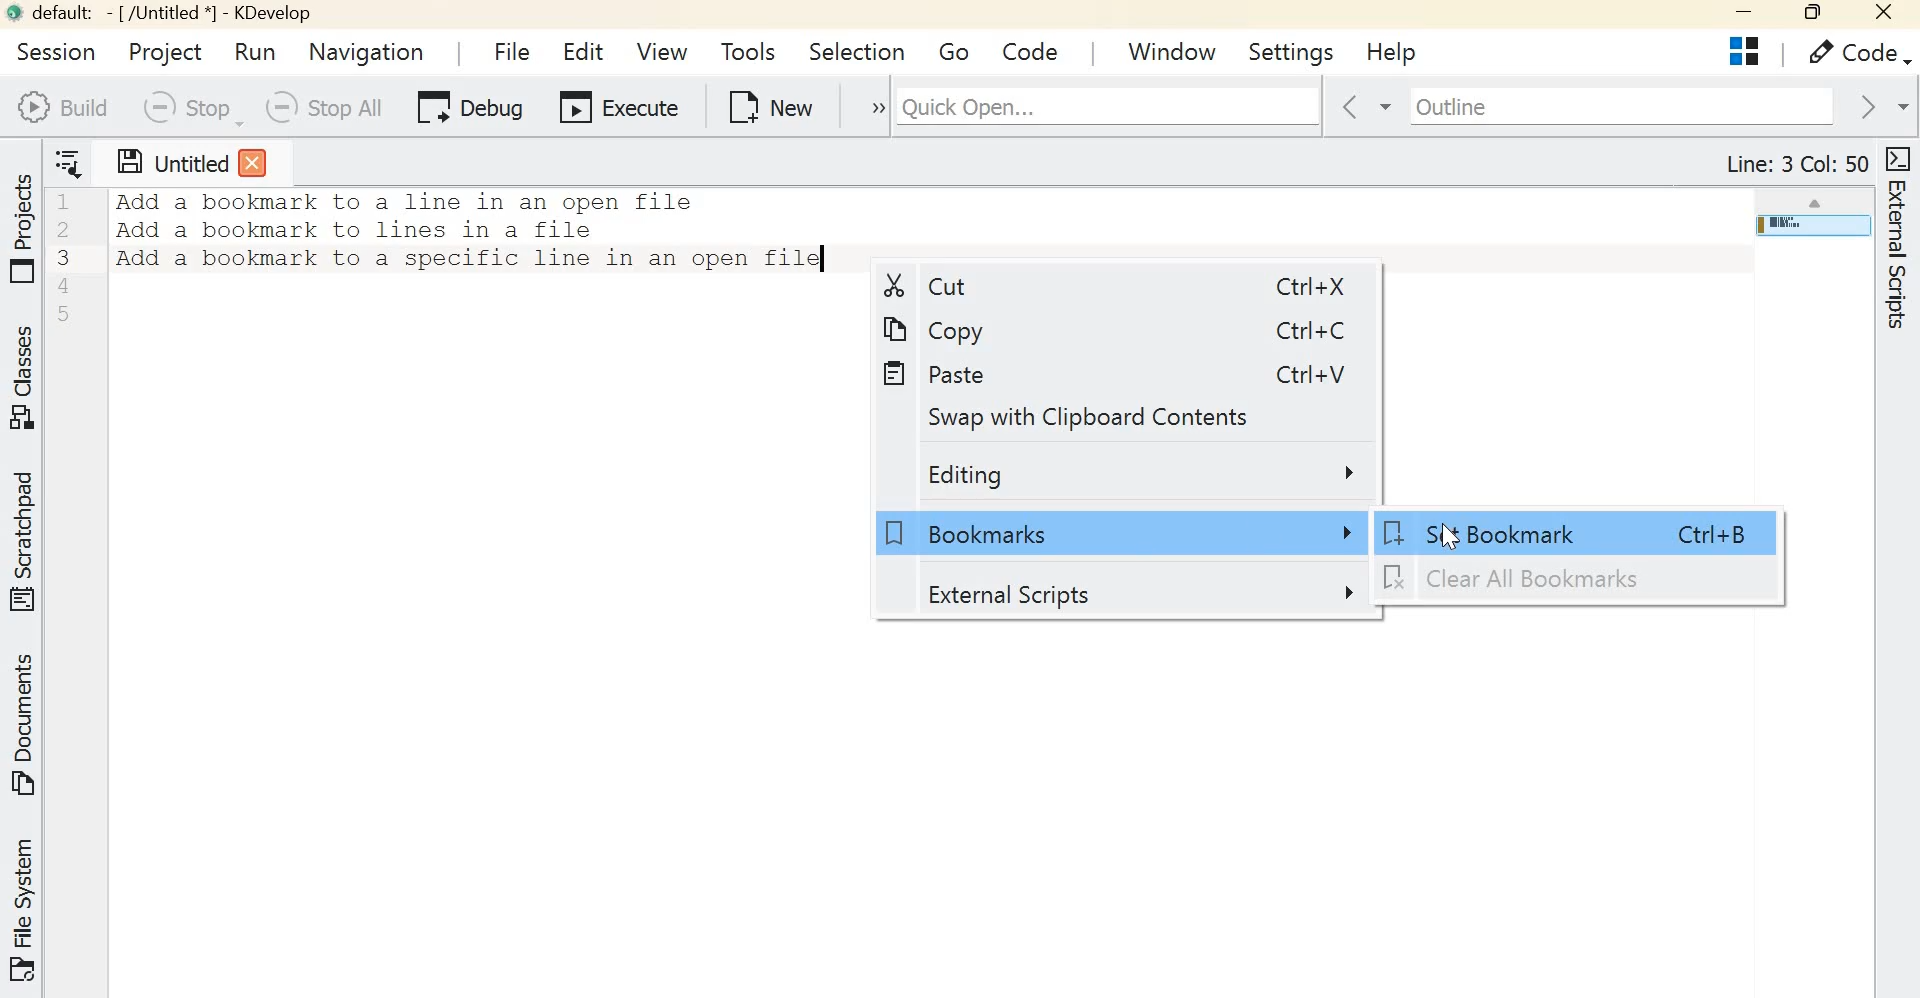 The image size is (1920, 998). What do you see at coordinates (1814, 228) in the screenshot?
I see `page overview` at bounding box center [1814, 228].